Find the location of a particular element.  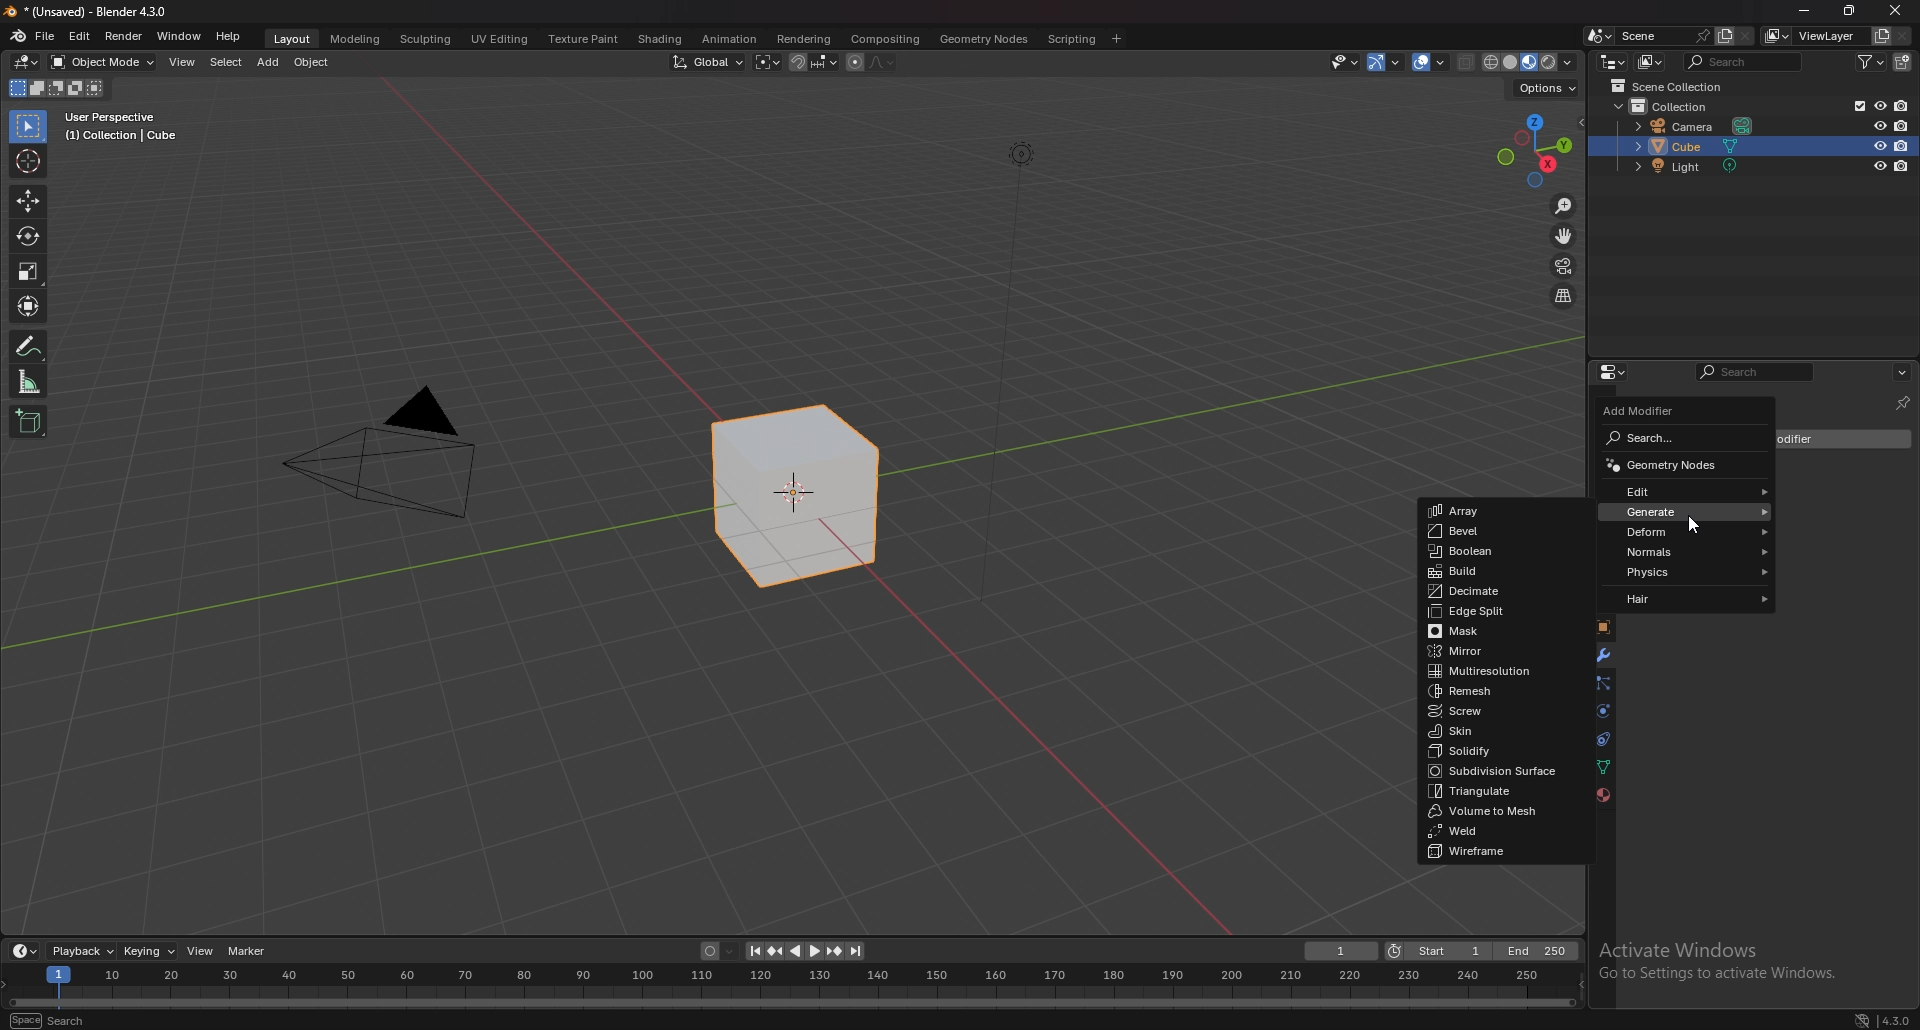

animation is located at coordinates (734, 37).